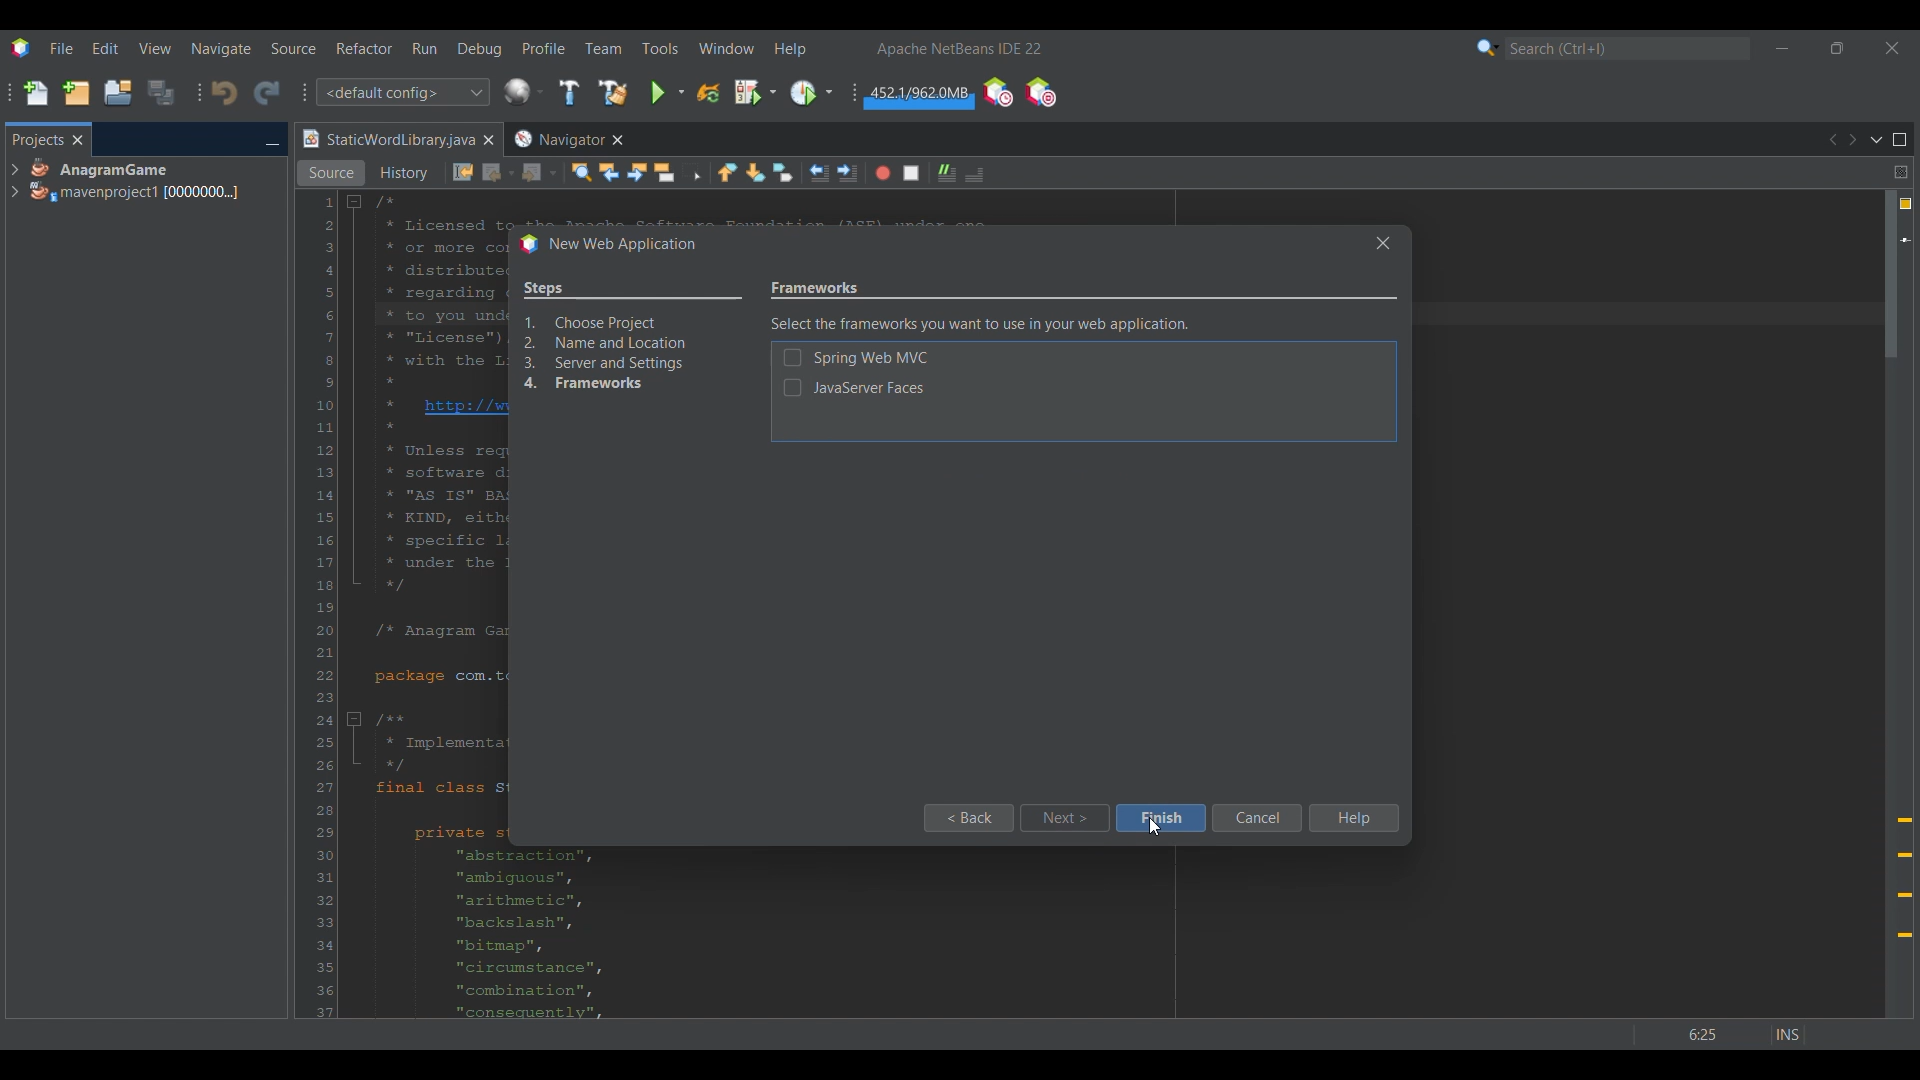  Describe the element at coordinates (539, 173) in the screenshot. I see `Forward` at that location.